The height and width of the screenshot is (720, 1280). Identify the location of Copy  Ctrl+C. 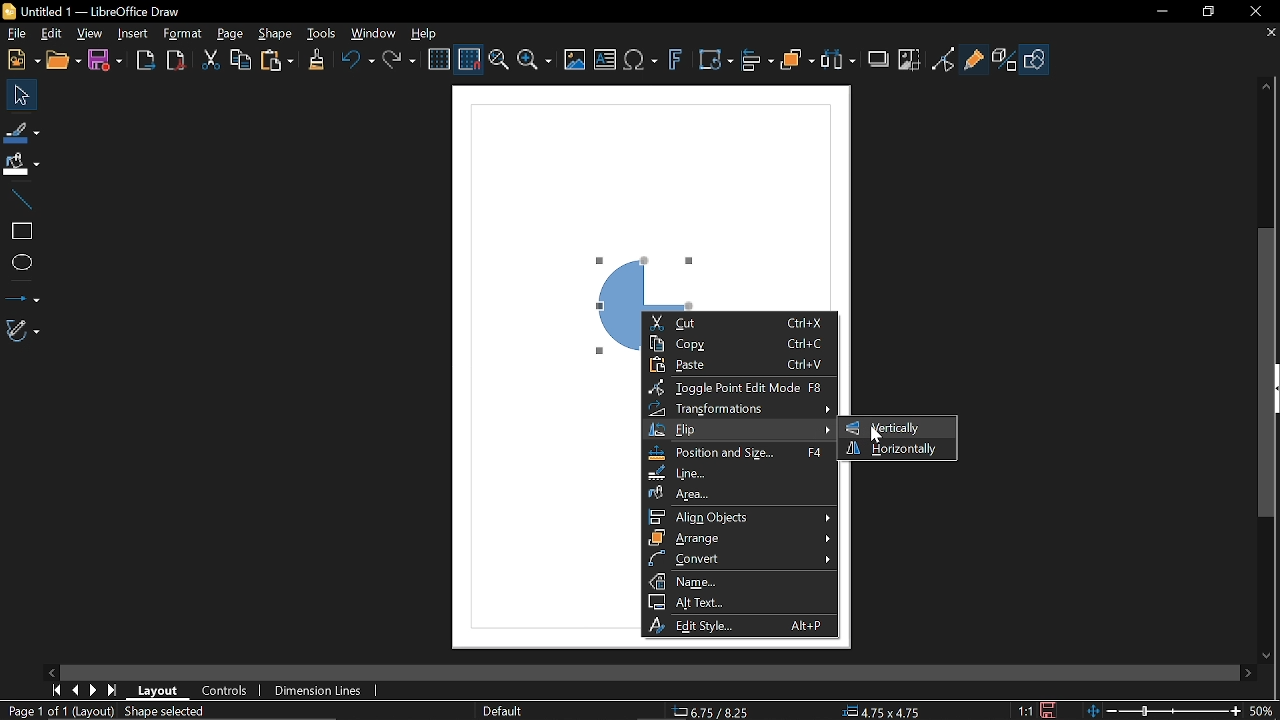
(735, 344).